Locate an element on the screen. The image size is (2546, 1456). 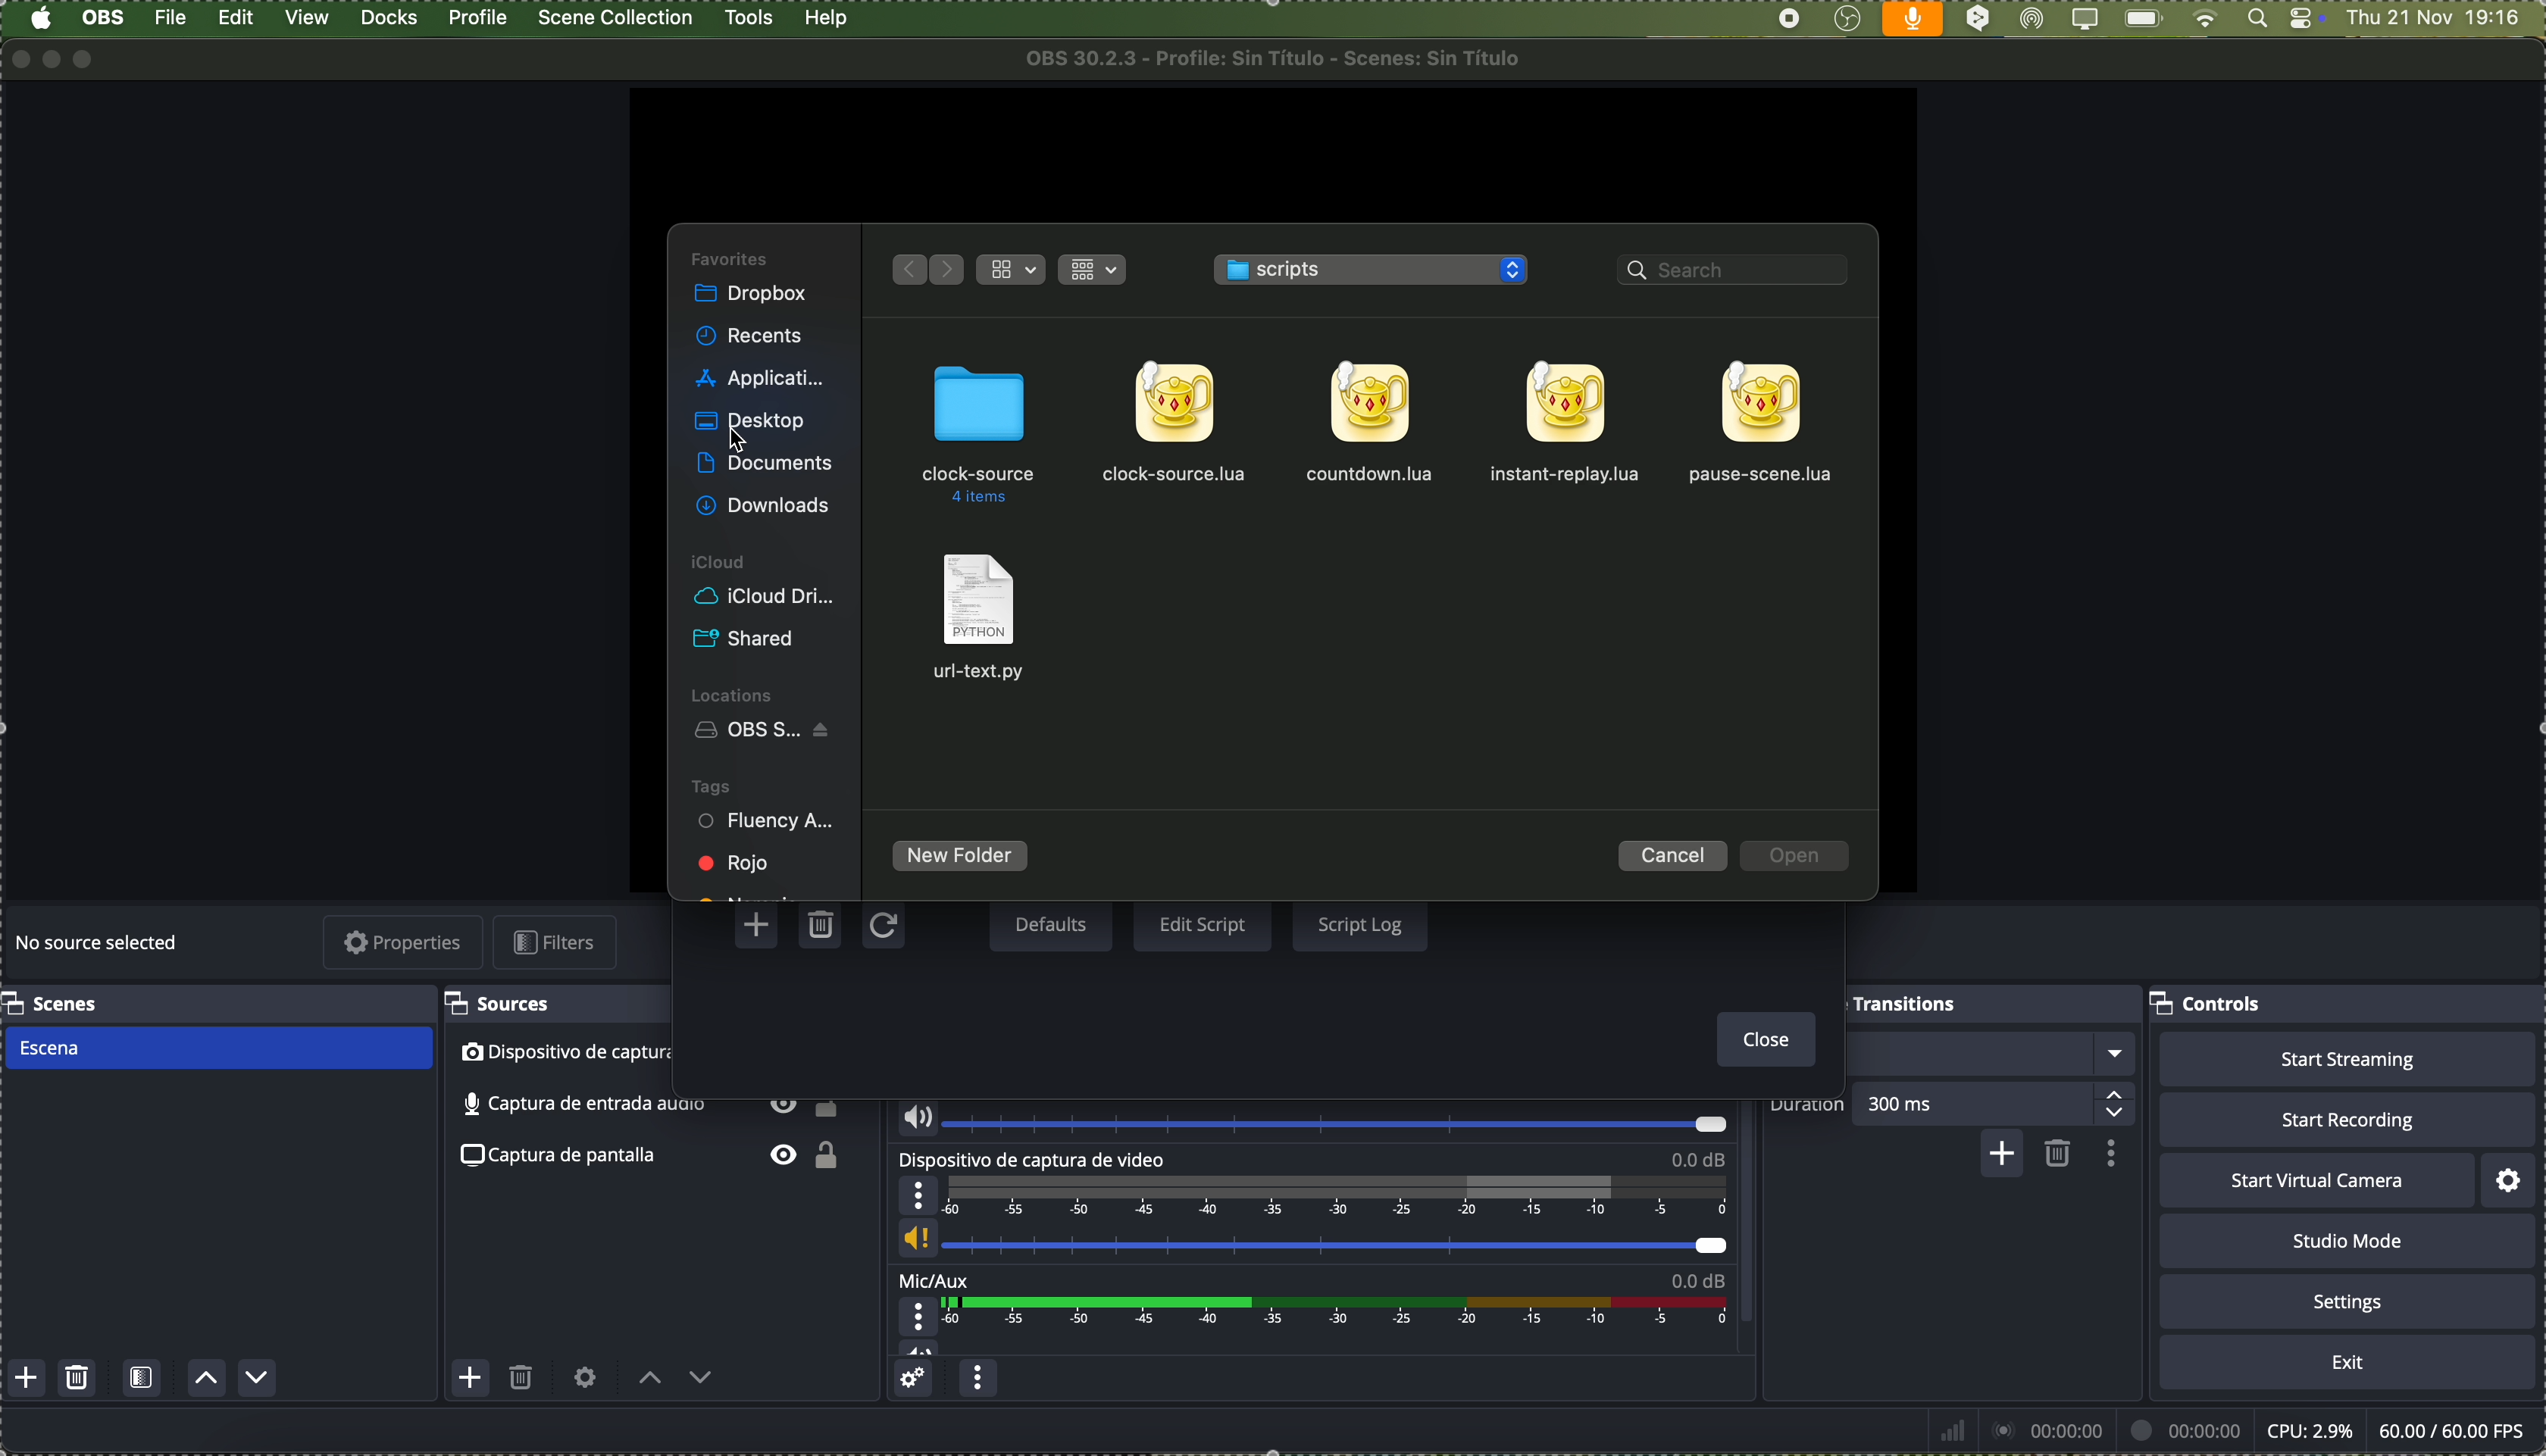
dropbox is located at coordinates (754, 296).